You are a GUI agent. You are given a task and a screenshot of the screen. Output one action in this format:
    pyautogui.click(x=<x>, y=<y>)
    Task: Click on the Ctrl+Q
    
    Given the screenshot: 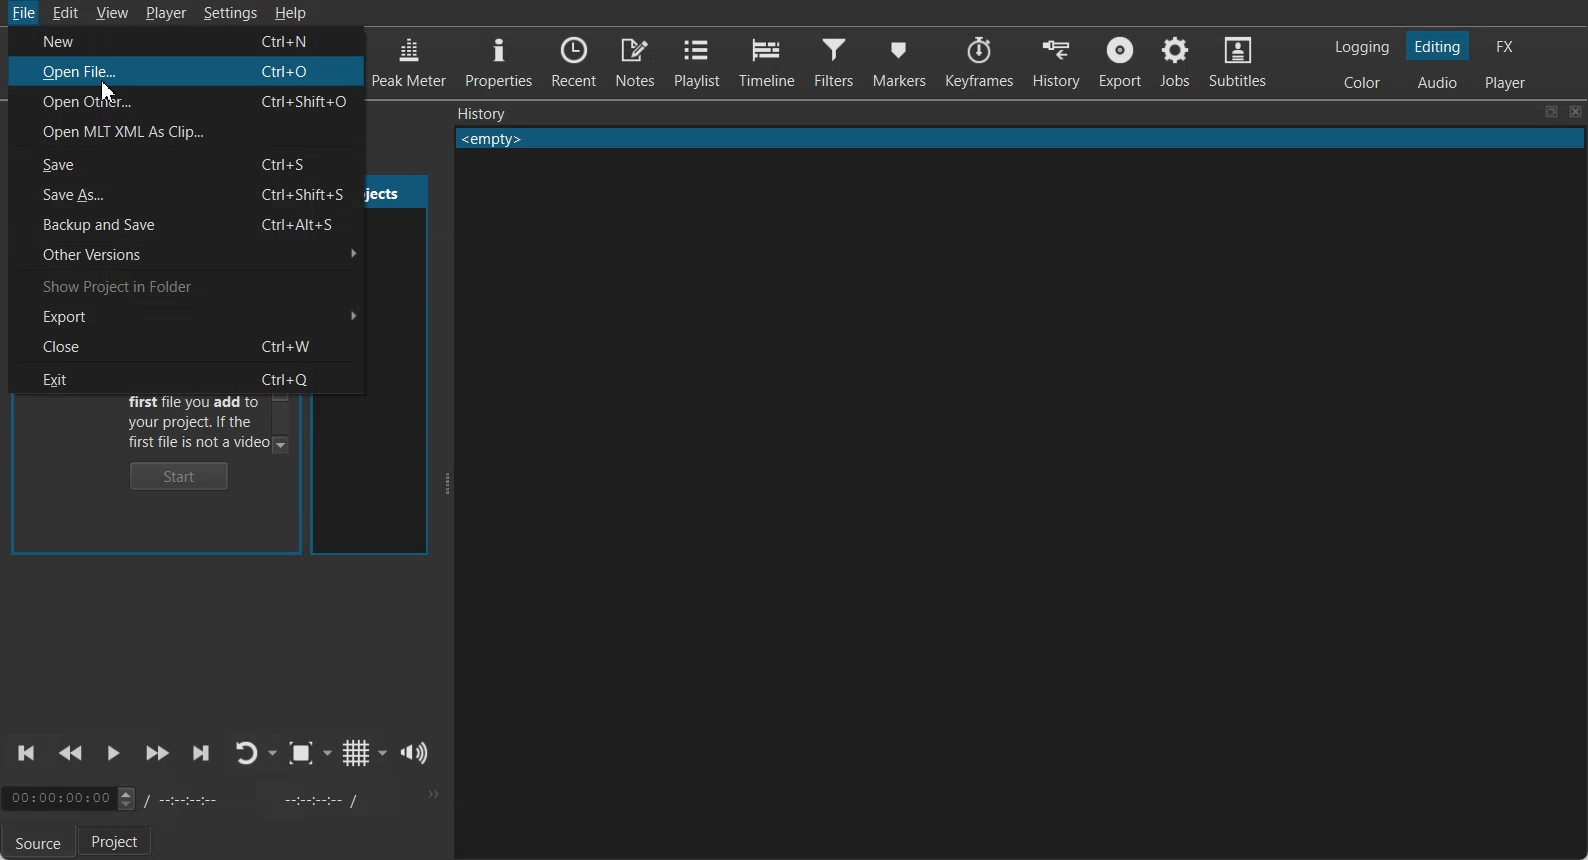 What is the action you would take?
    pyautogui.click(x=294, y=377)
    